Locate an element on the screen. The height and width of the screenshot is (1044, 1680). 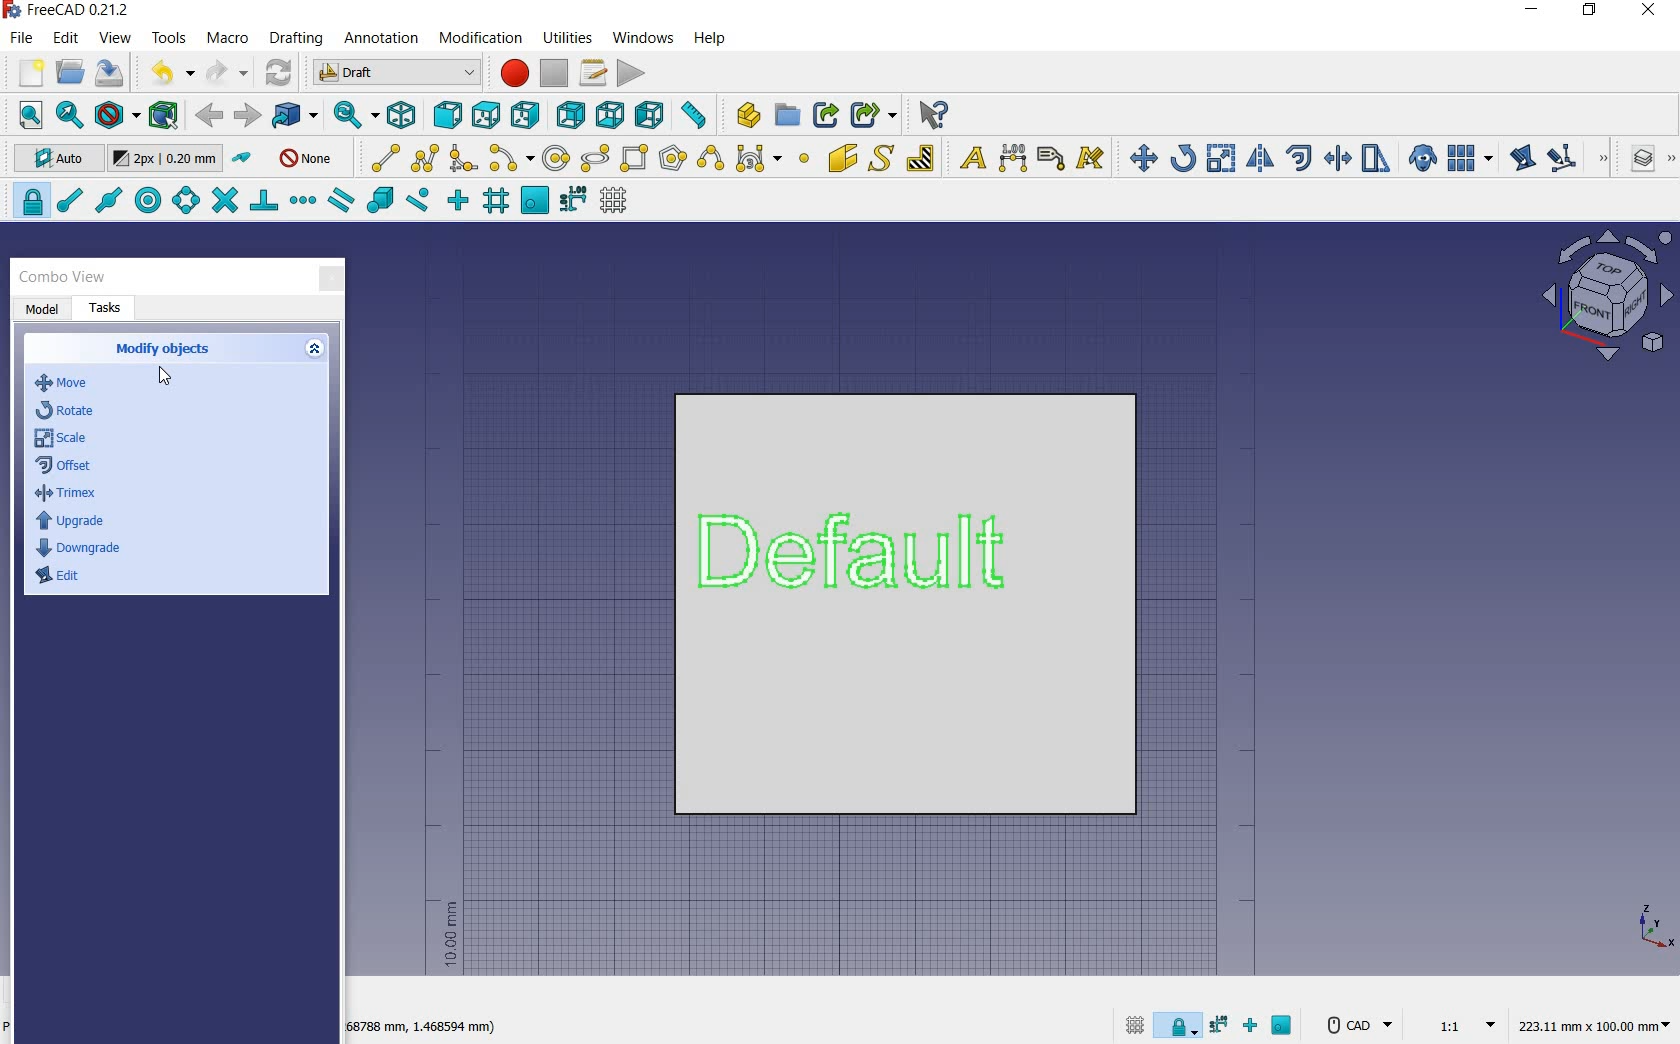
combo view is located at coordinates (63, 277).